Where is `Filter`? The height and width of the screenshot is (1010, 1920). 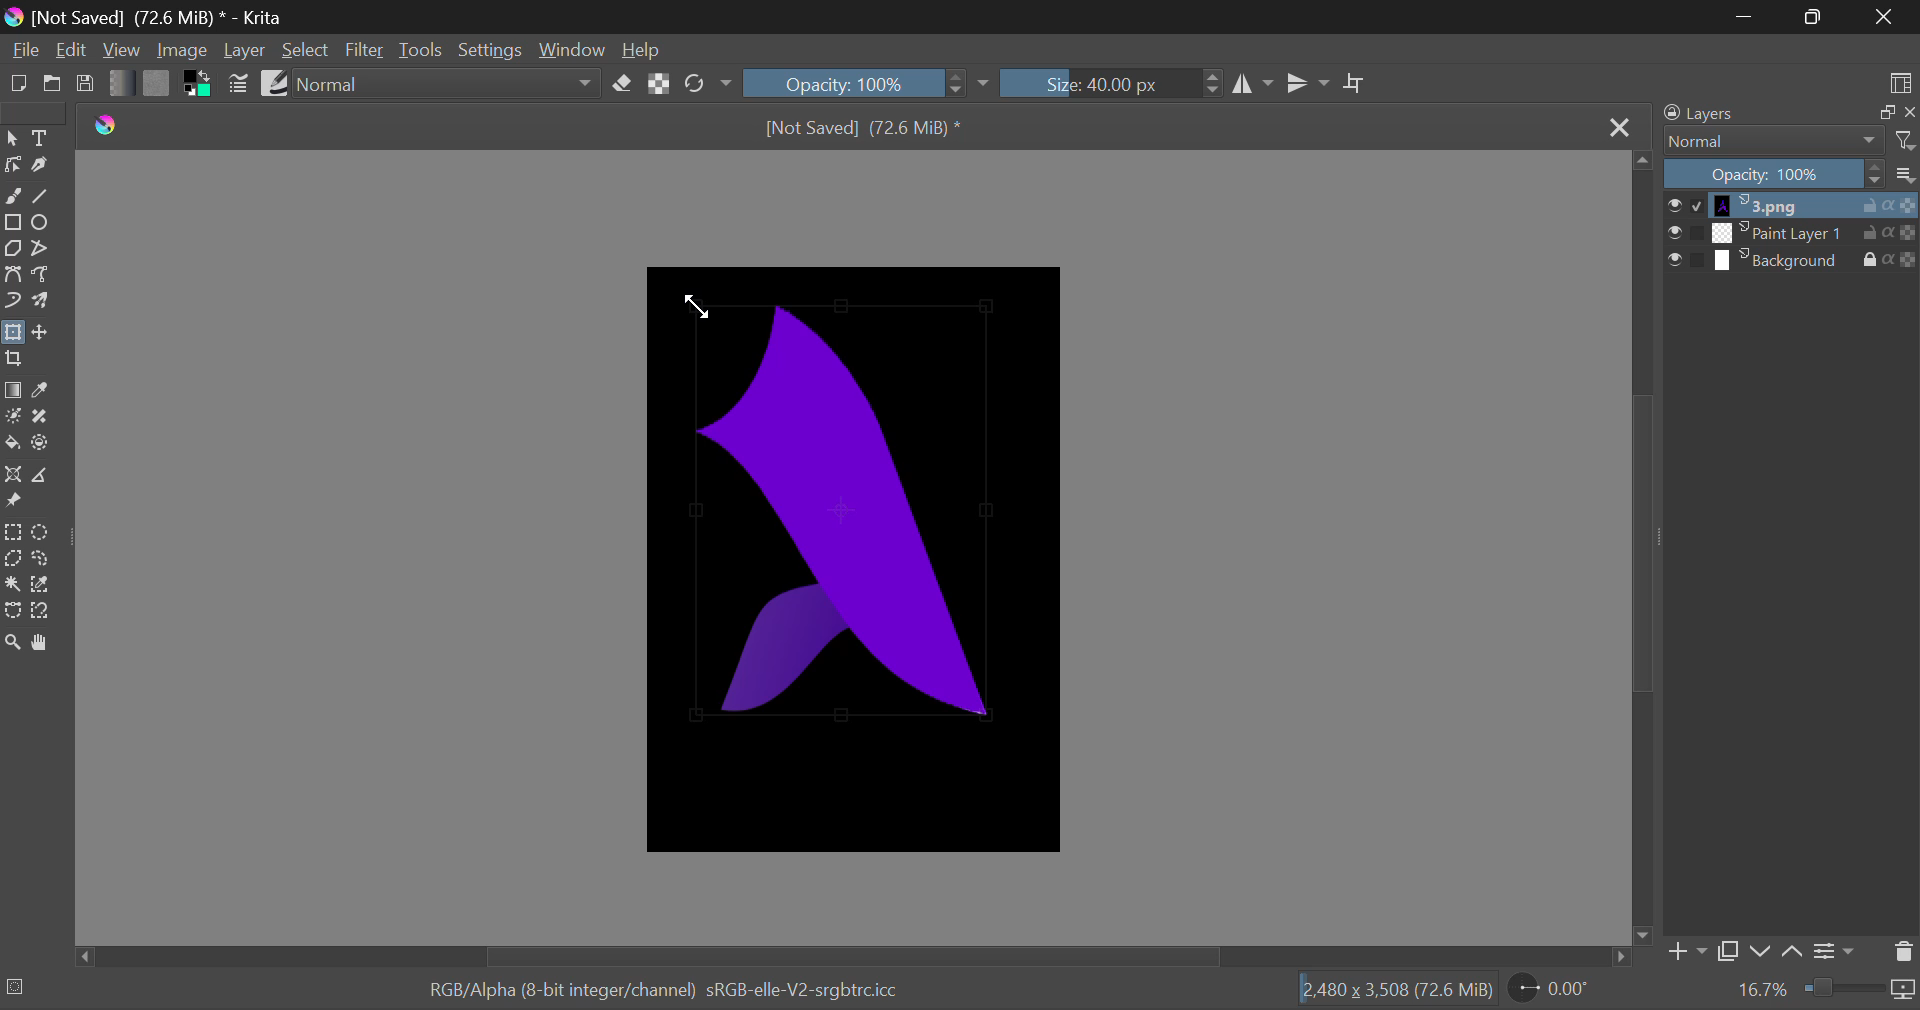
Filter is located at coordinates (367, 50).